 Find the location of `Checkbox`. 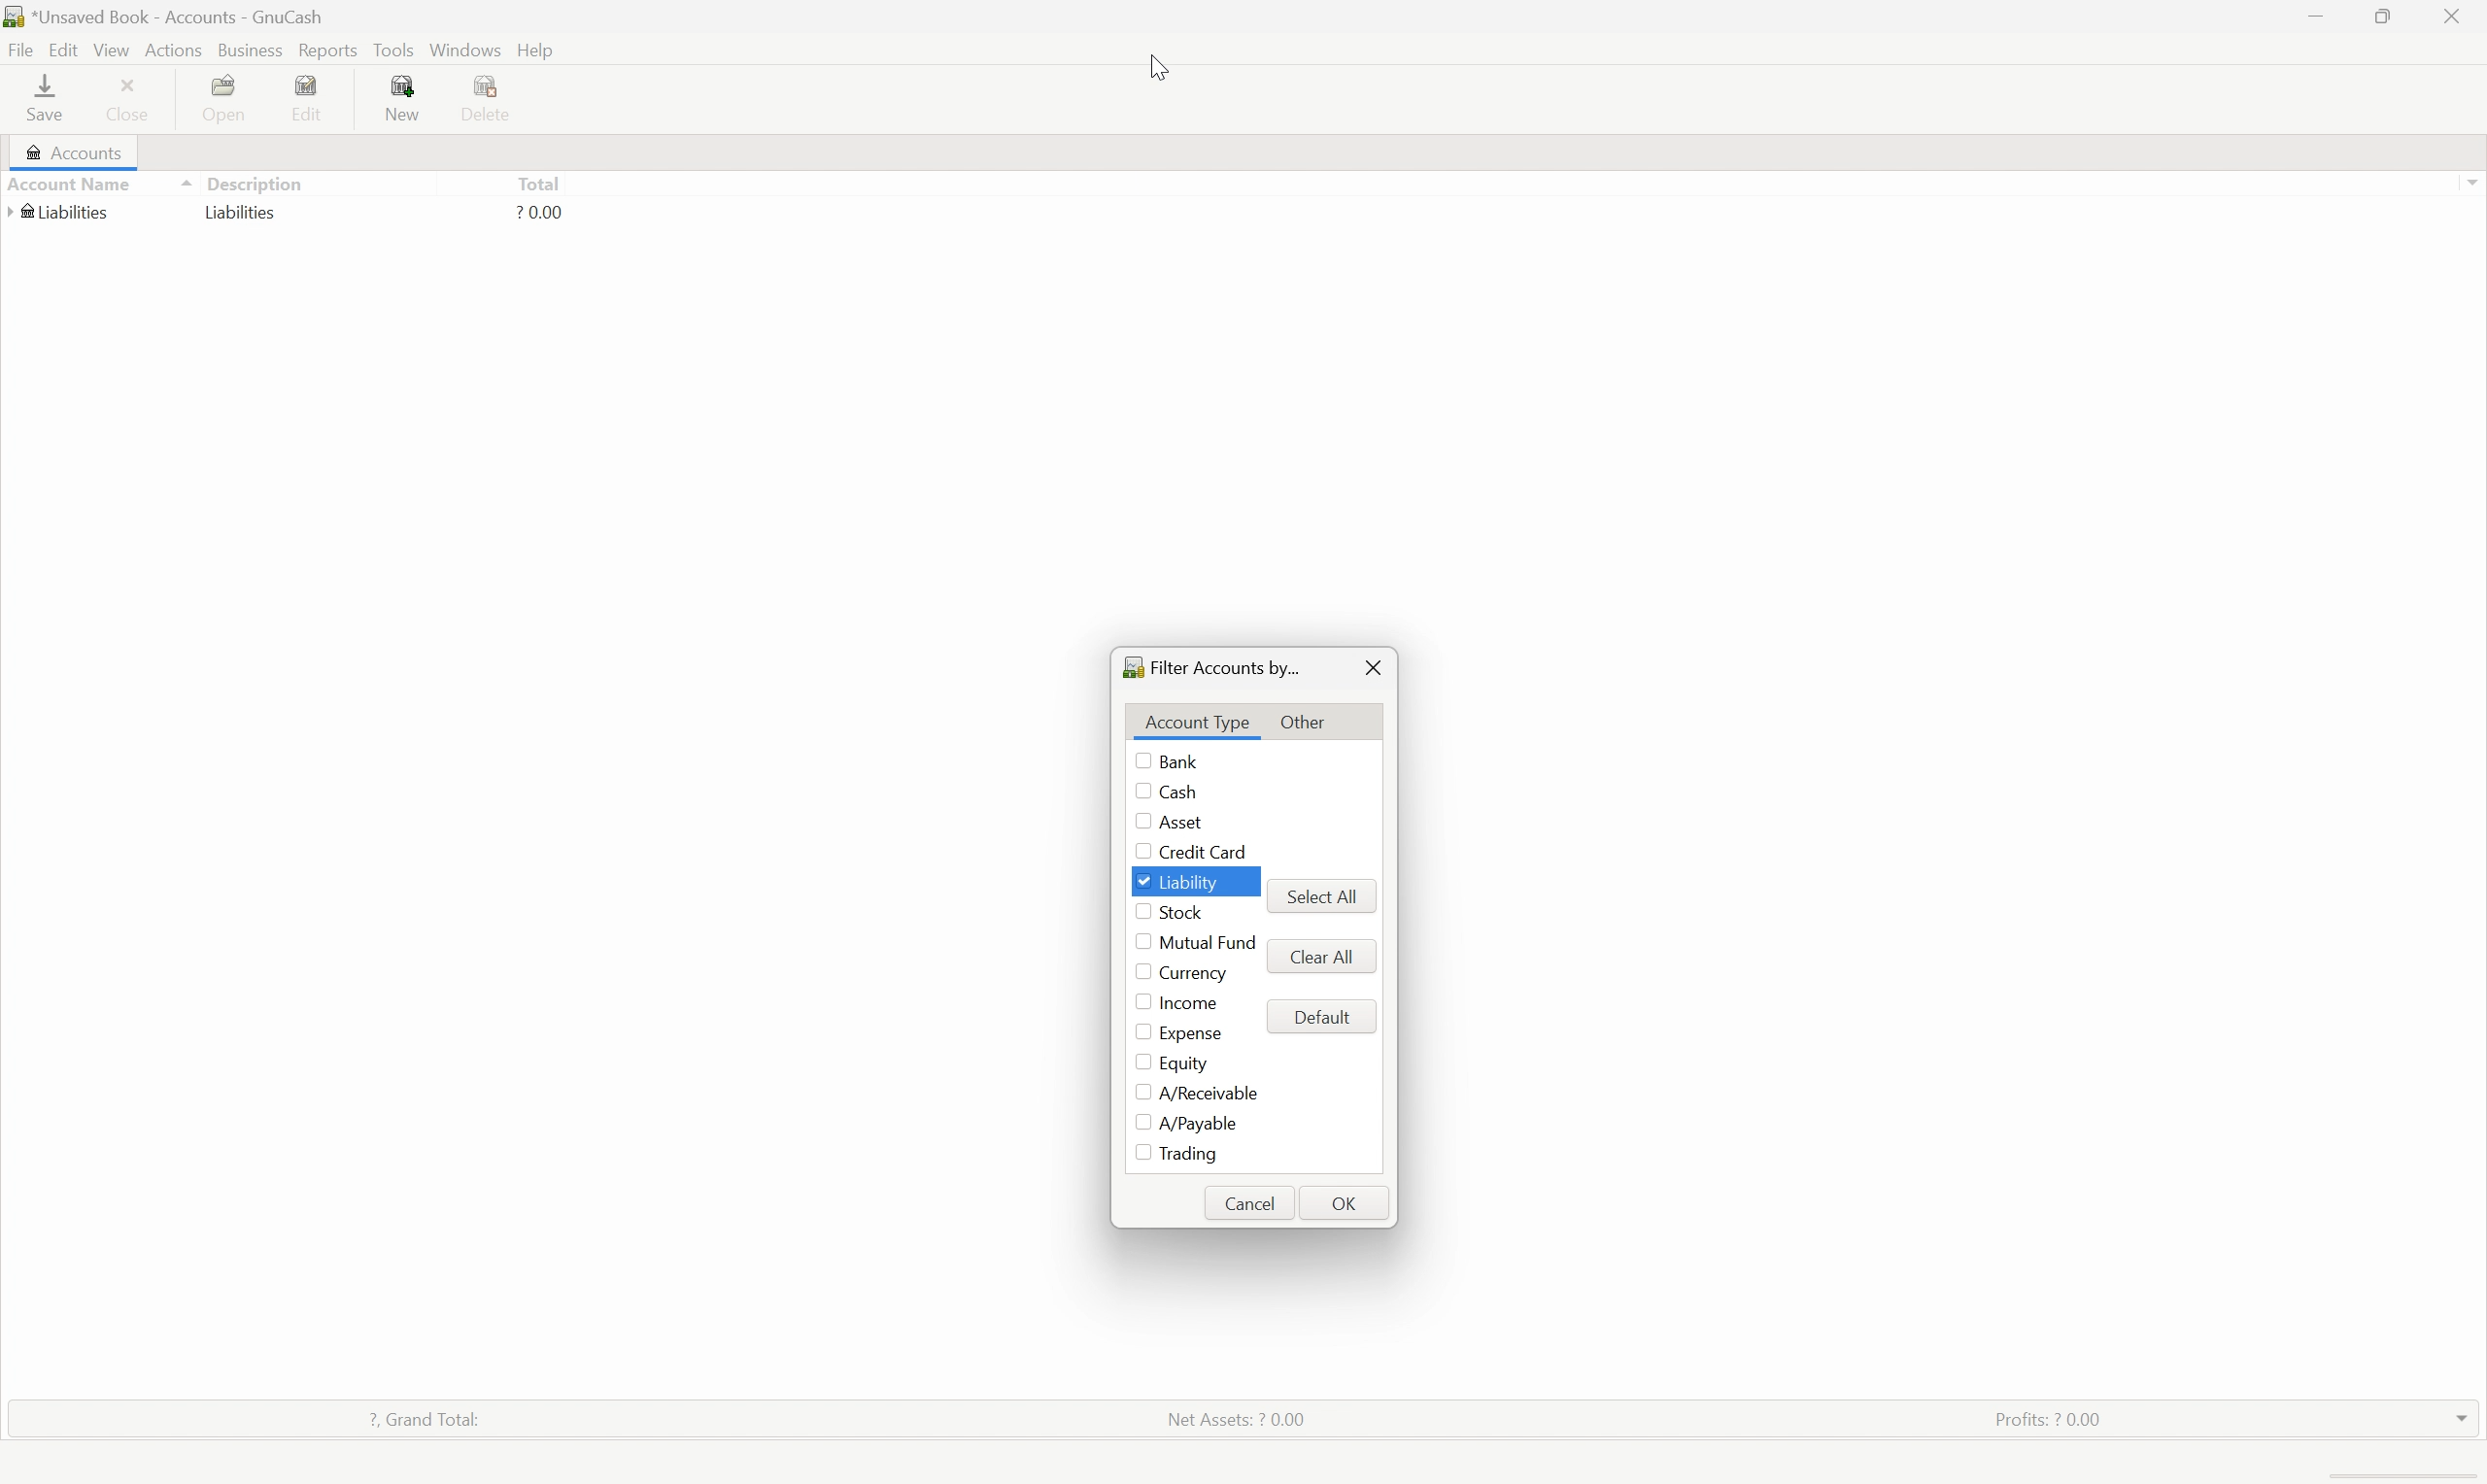

Checkbox is located at coordinates (1140, 1005).